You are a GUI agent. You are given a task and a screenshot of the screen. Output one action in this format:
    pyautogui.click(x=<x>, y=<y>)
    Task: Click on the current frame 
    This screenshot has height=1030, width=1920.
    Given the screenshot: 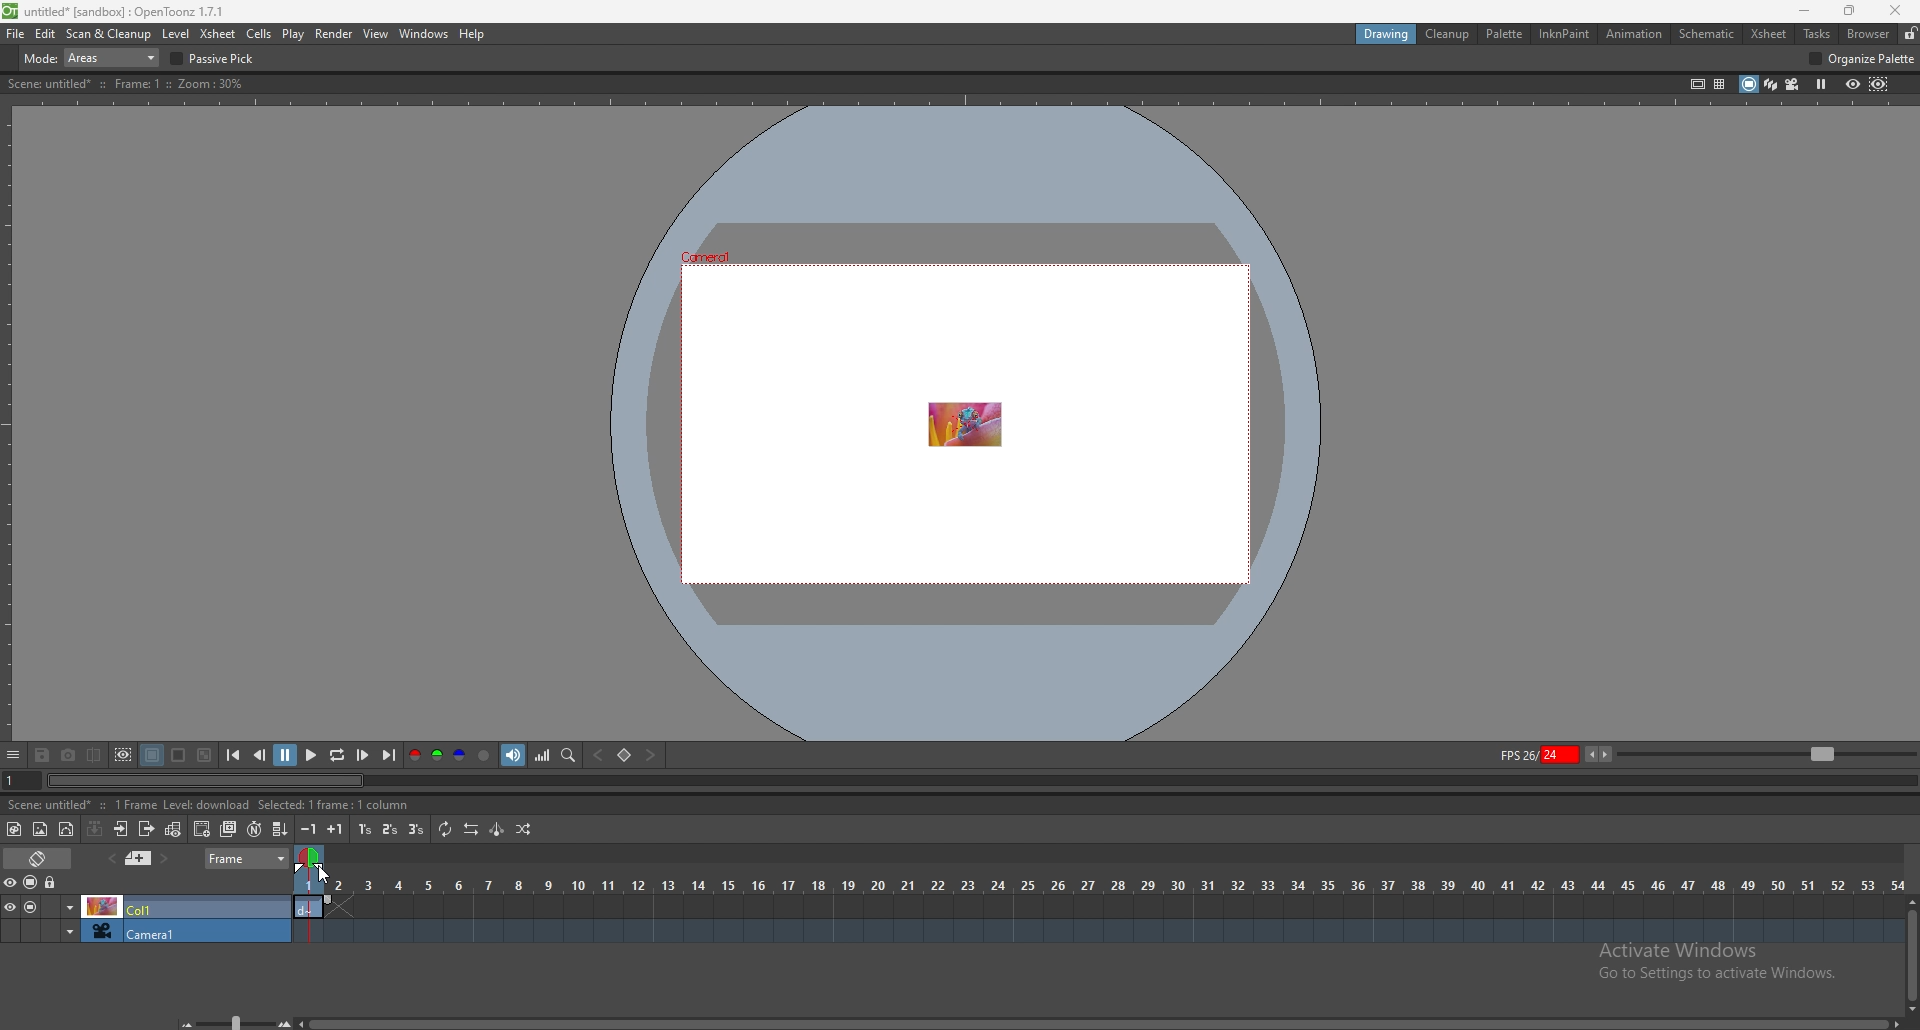 What is the action you would take?
    pyautogui.click(x=16, y=782)
    